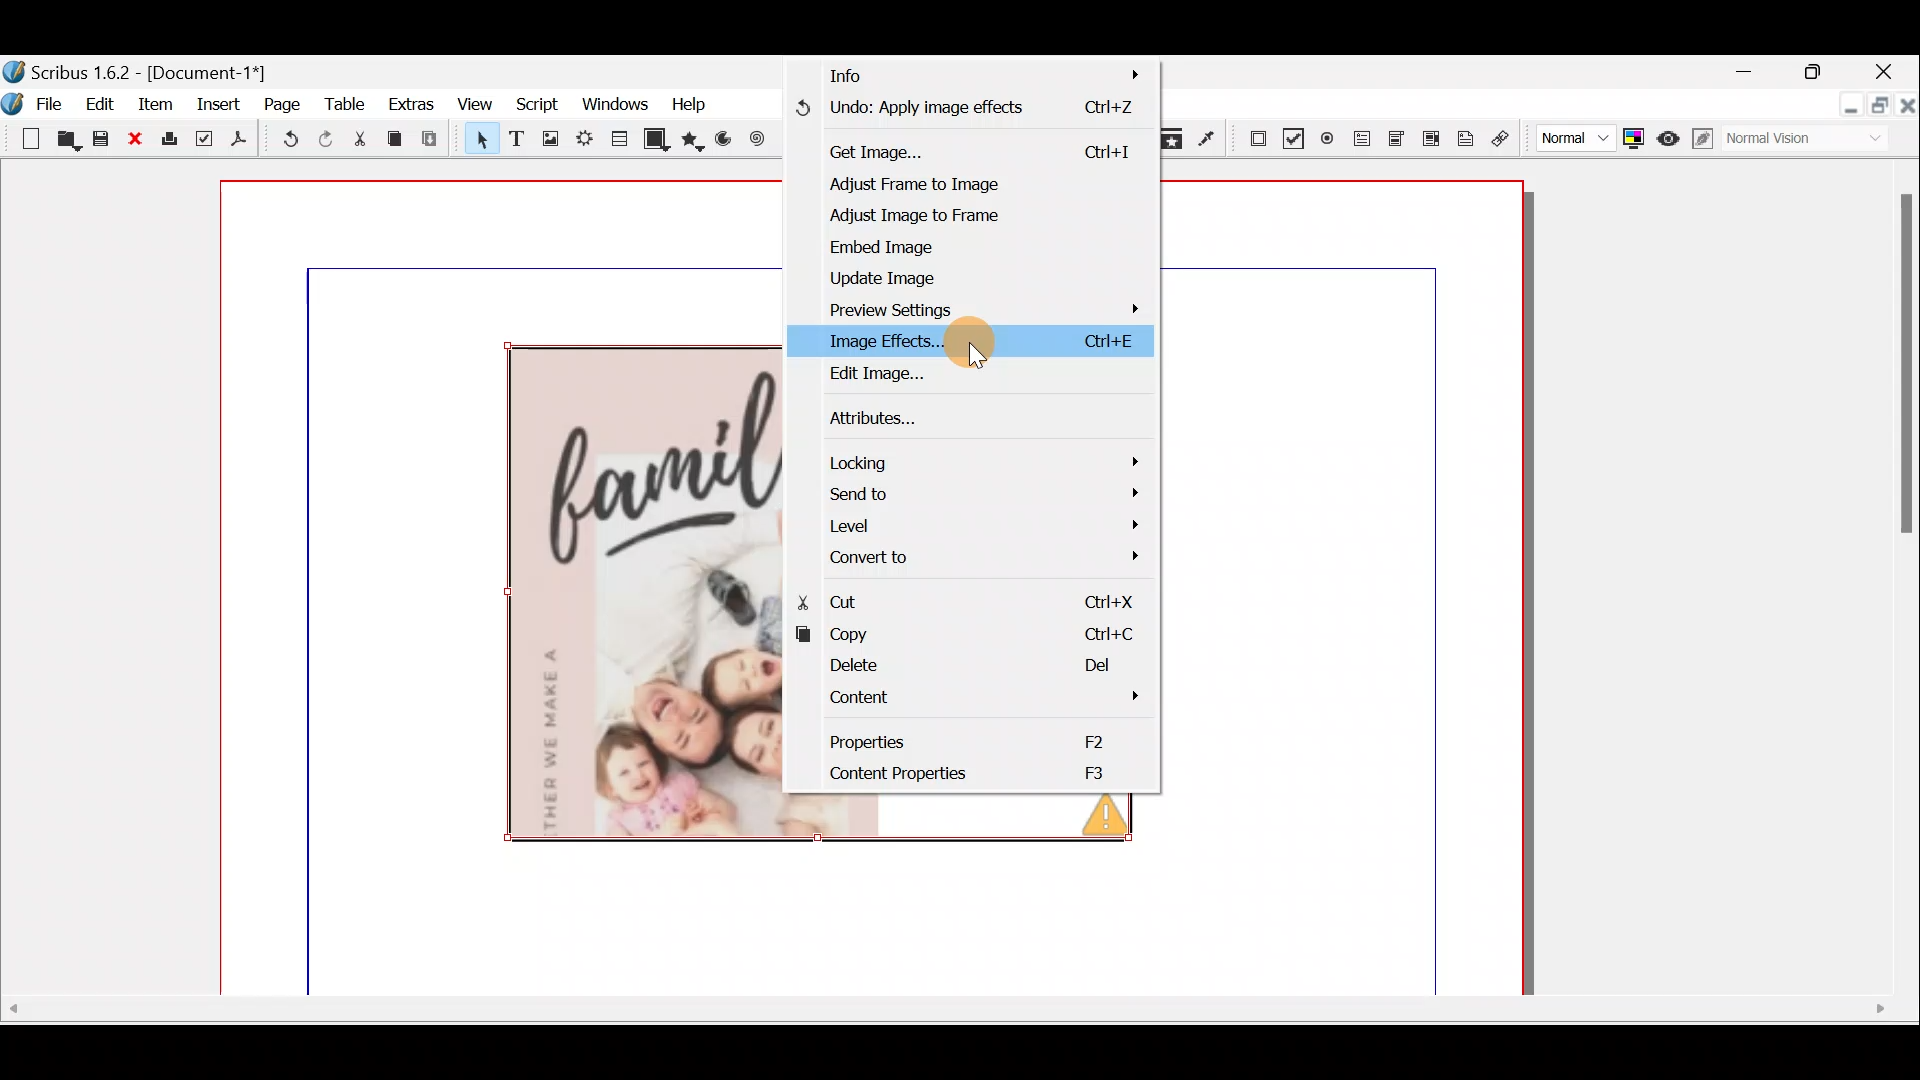 This screenshot has height=1080, width=1920. Describe the element at coordinates (63, 140) in the screenshot. I see `Open` at that location.